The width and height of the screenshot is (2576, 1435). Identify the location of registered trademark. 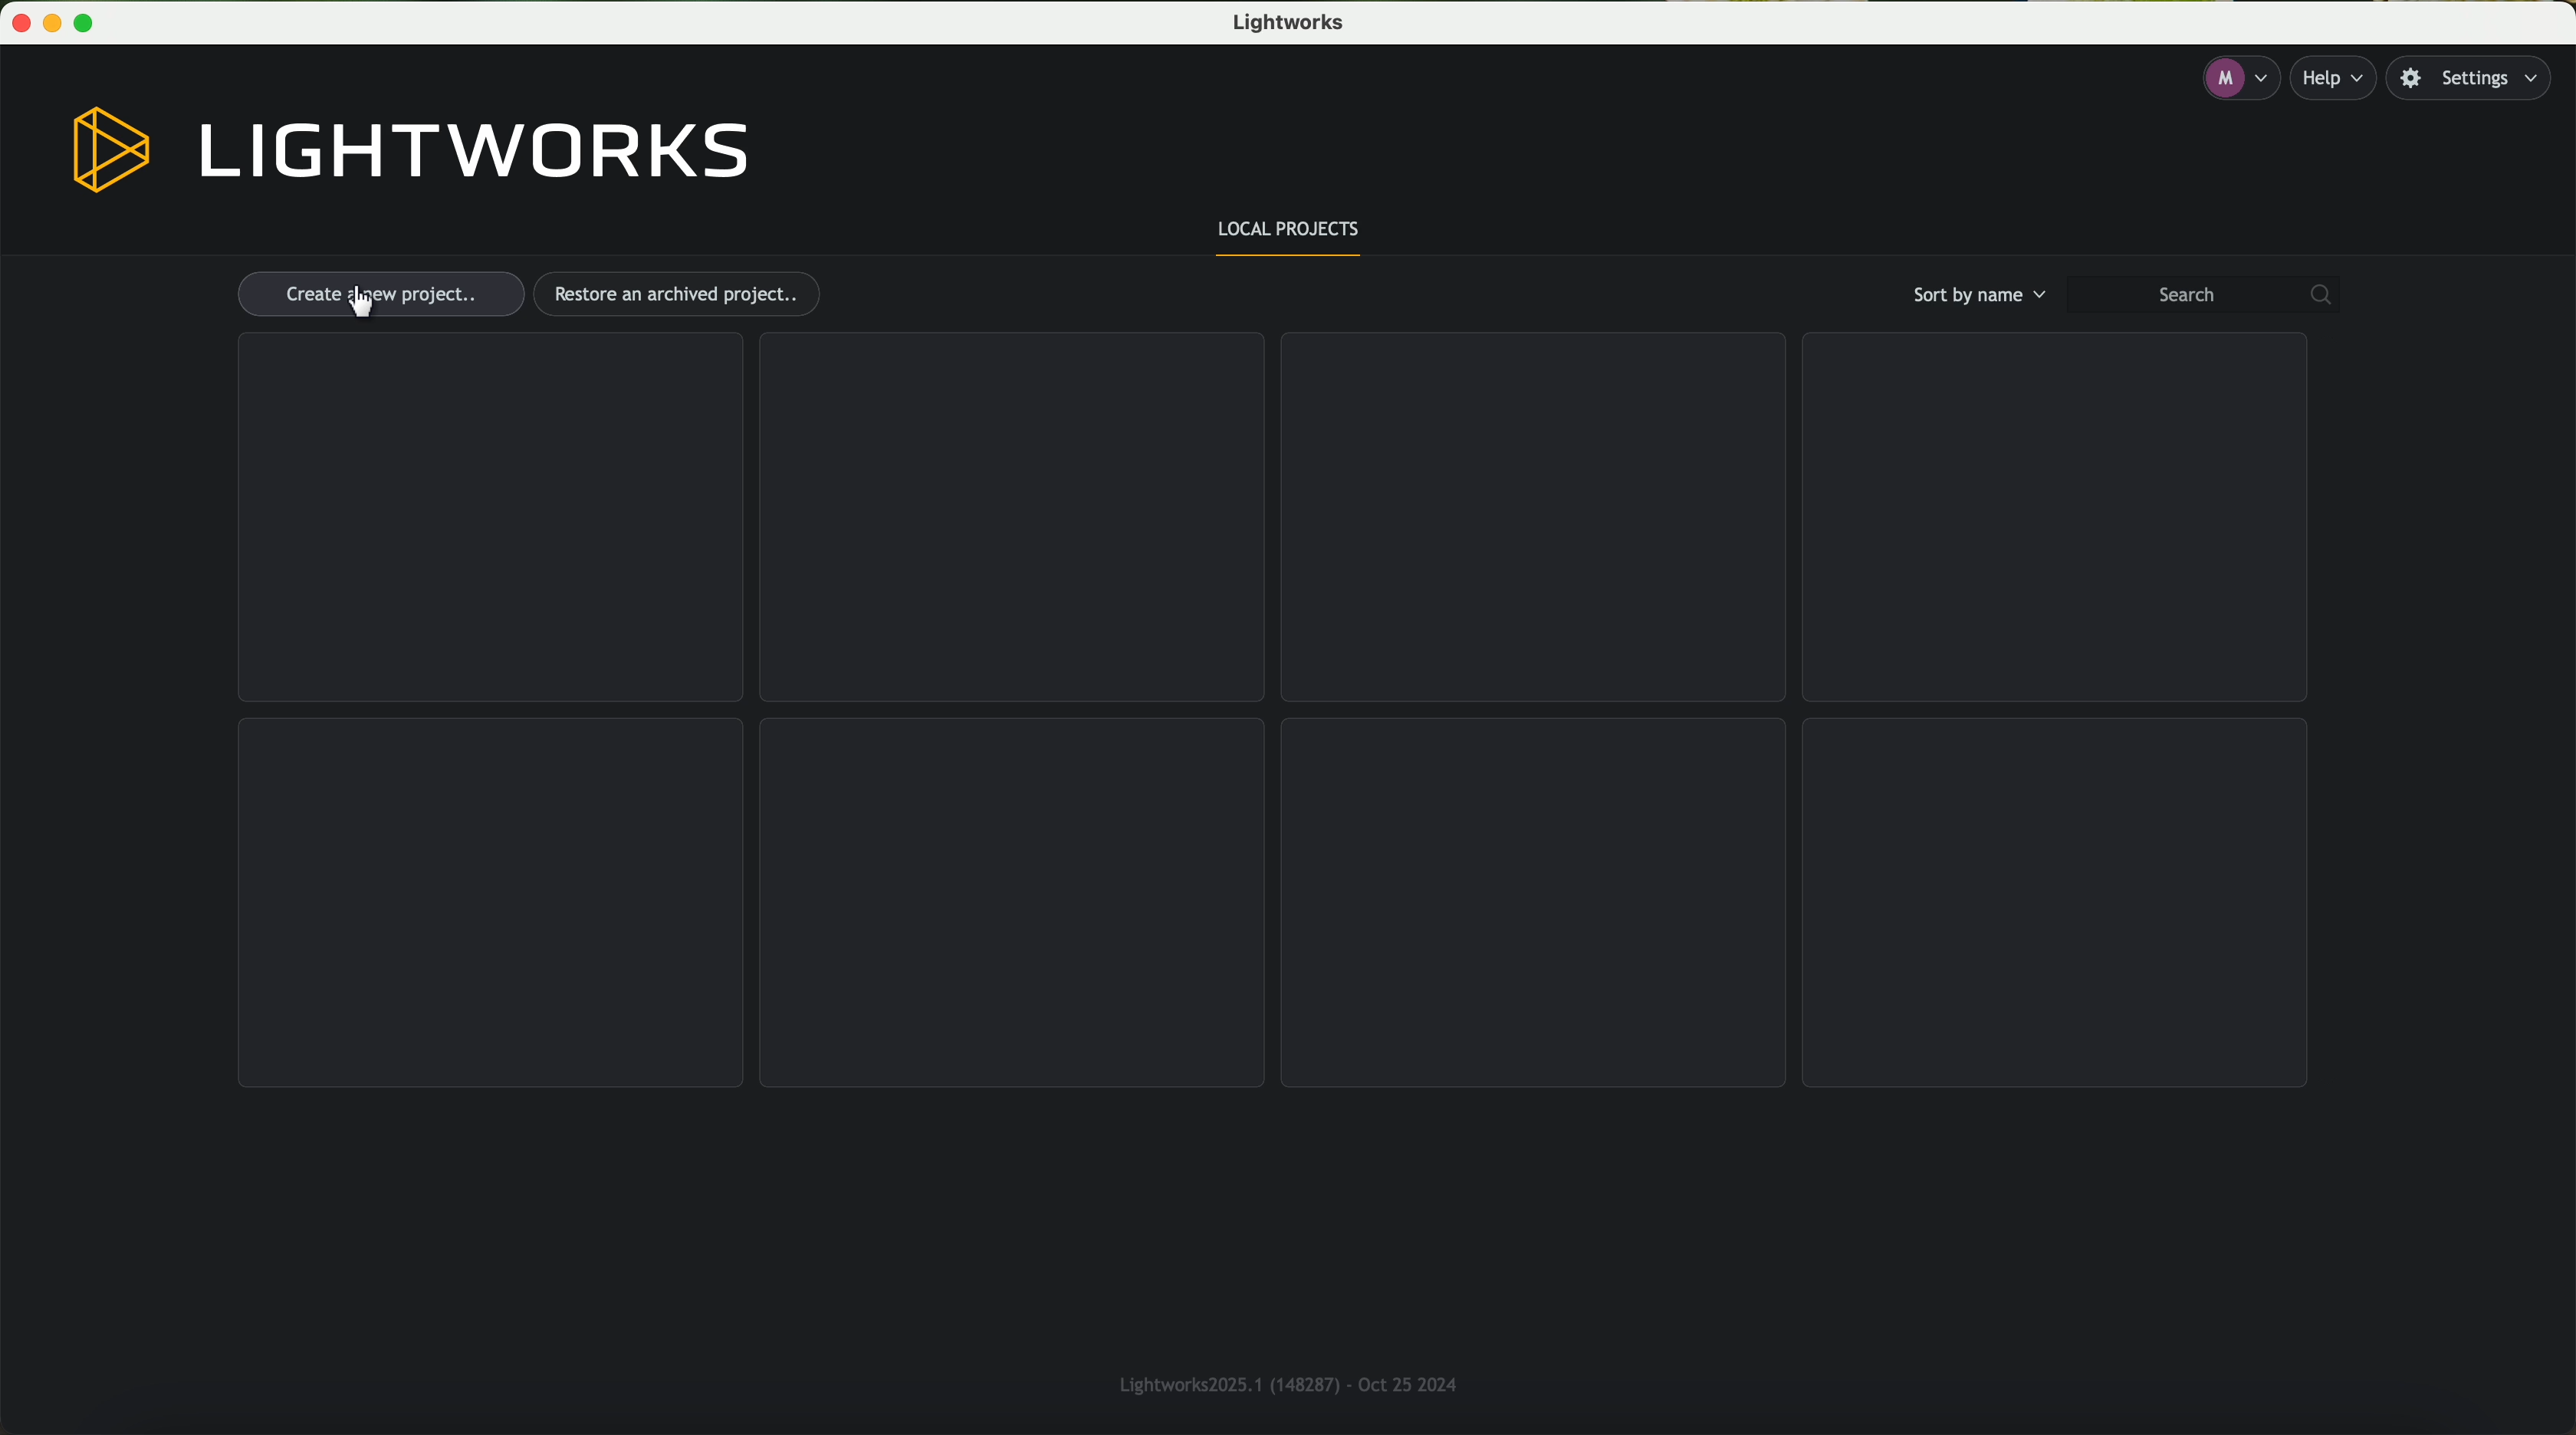
(1281, 1381).